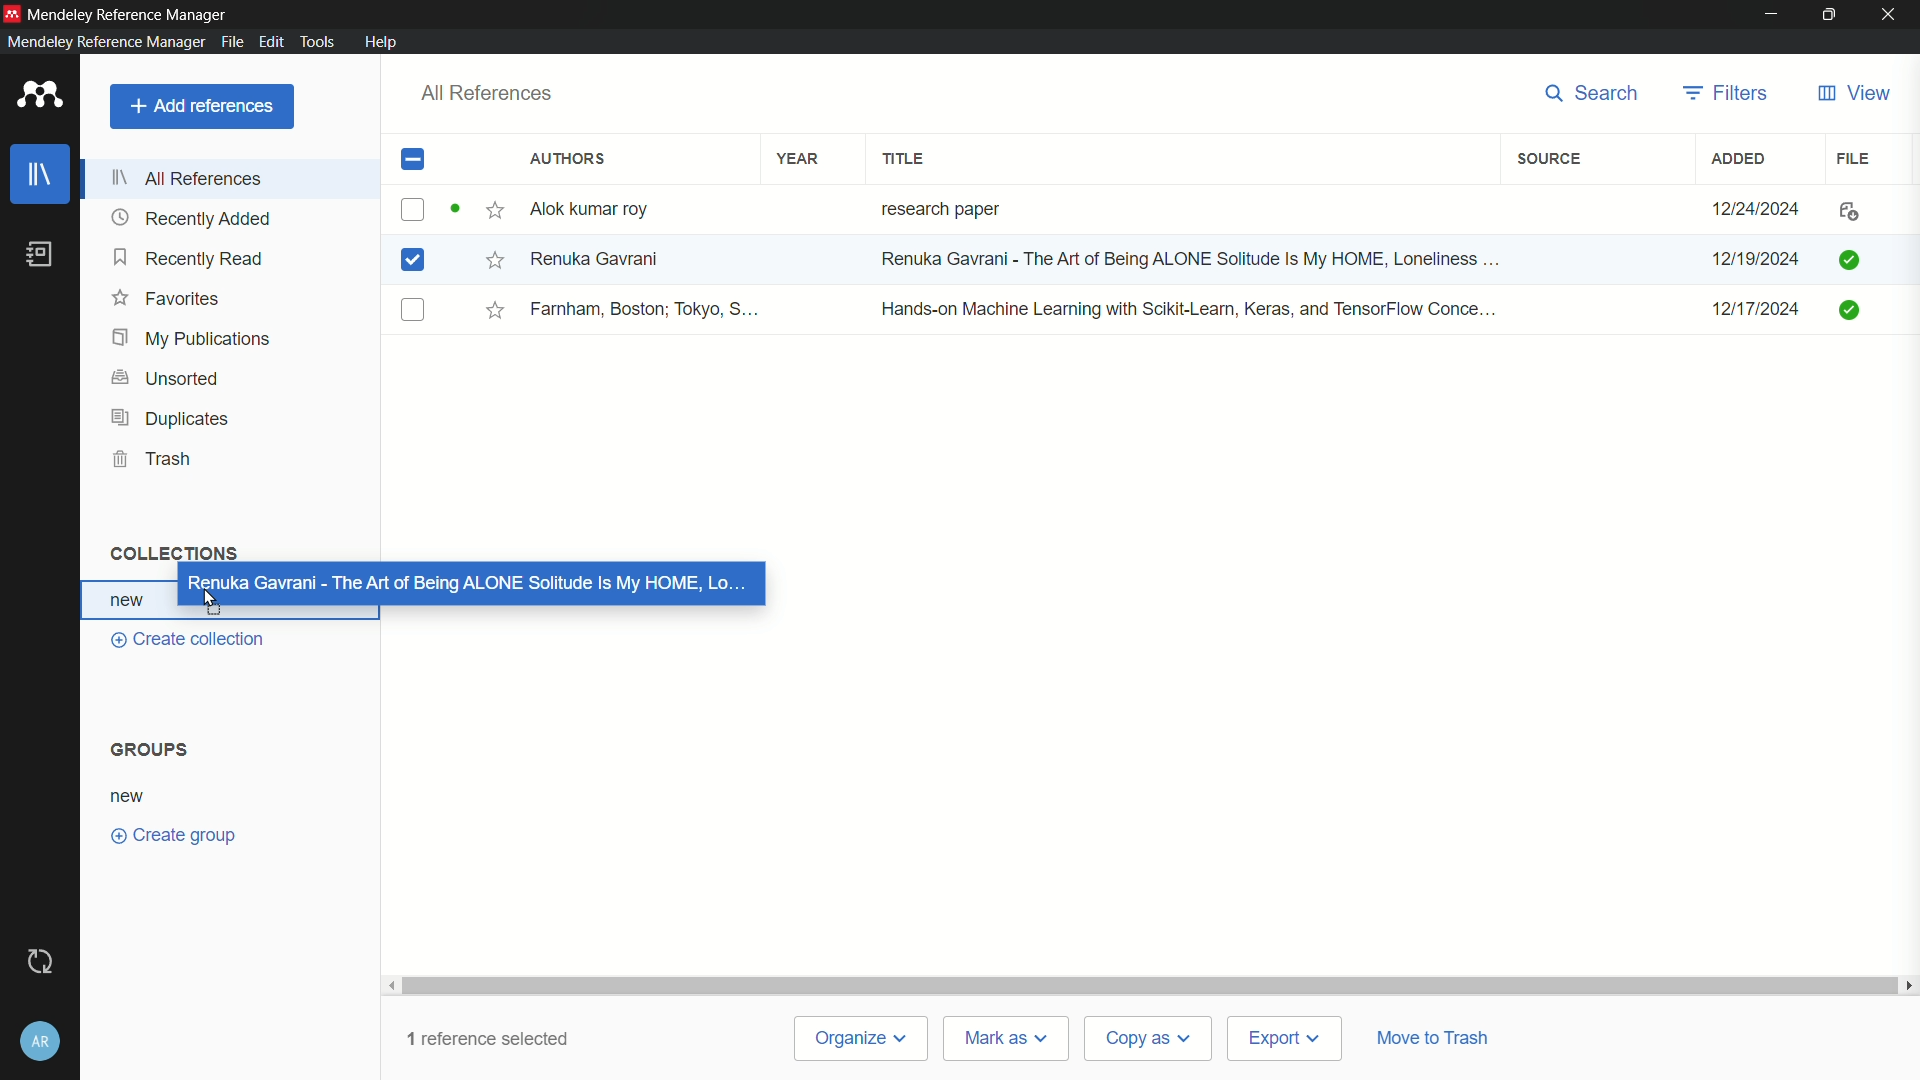 This screenshot has height=1080, width=1920. I want to click on book, so click(38, 254).